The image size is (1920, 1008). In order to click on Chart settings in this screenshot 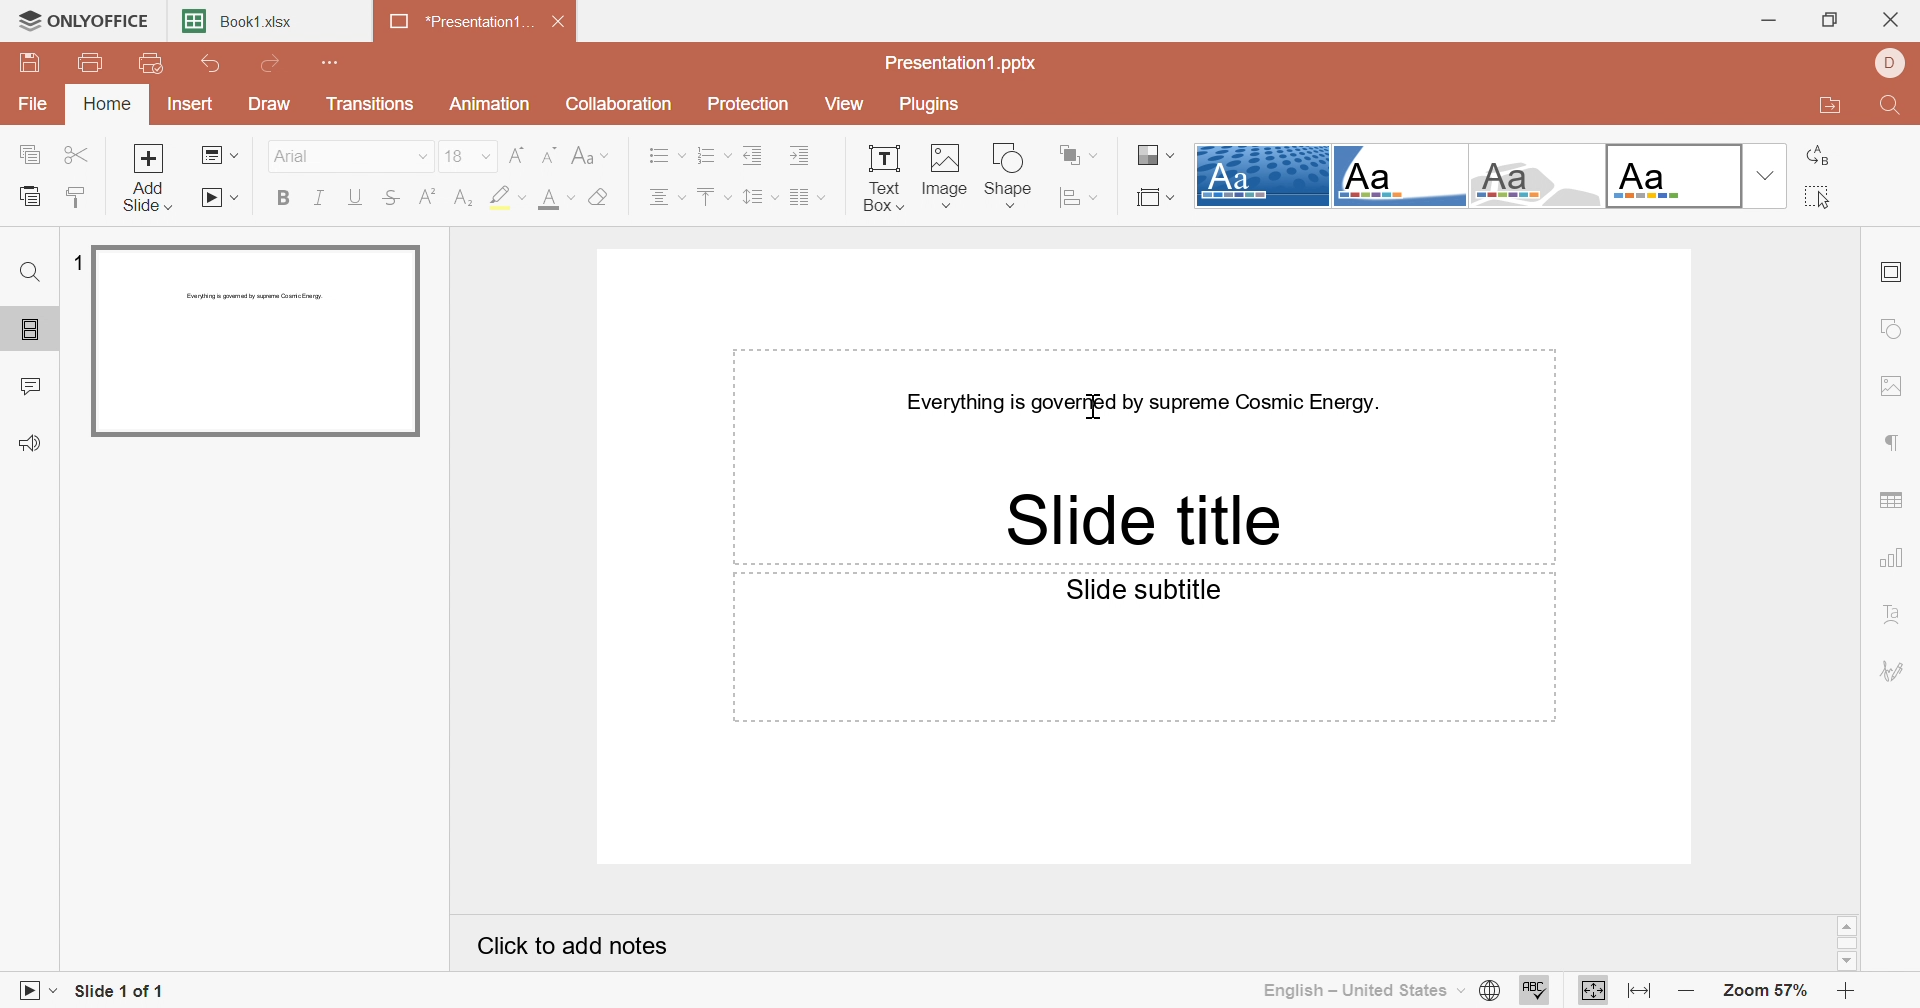, I will do `click(1892, 561)`.